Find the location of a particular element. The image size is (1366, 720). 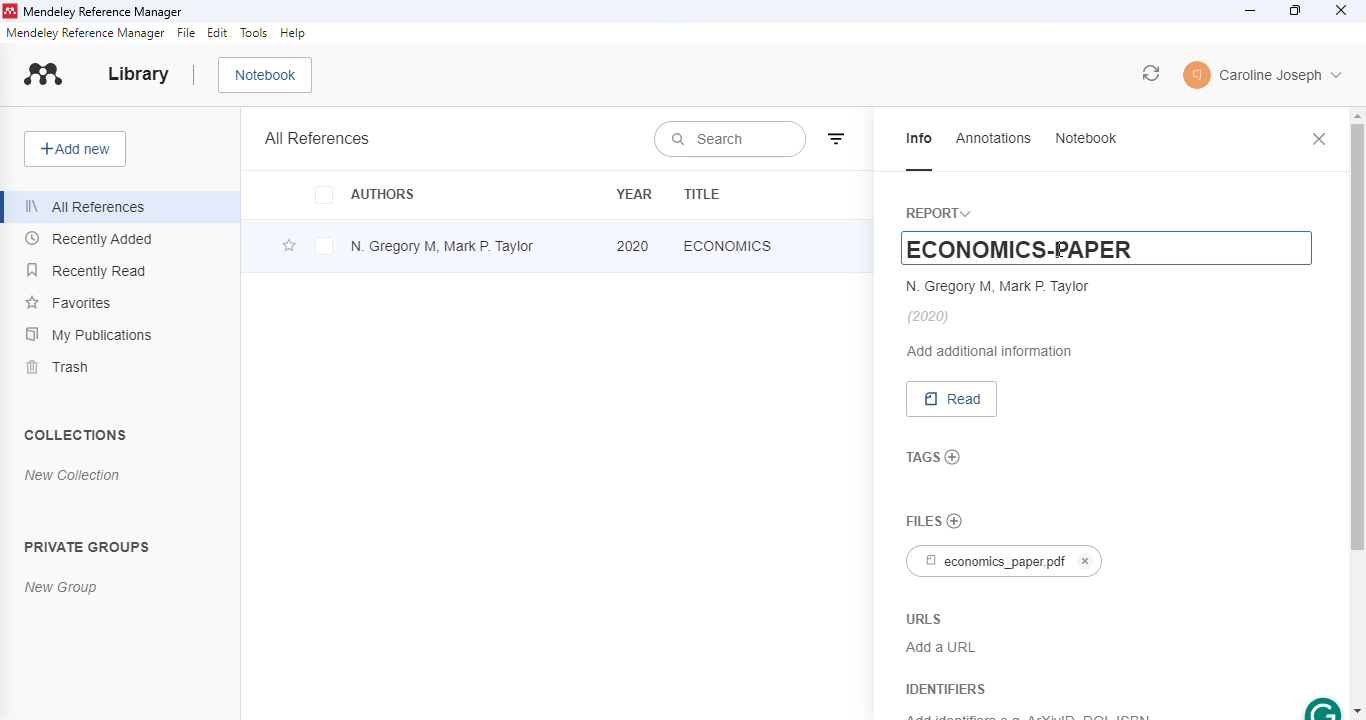

help is located at coordinates (293, 33).